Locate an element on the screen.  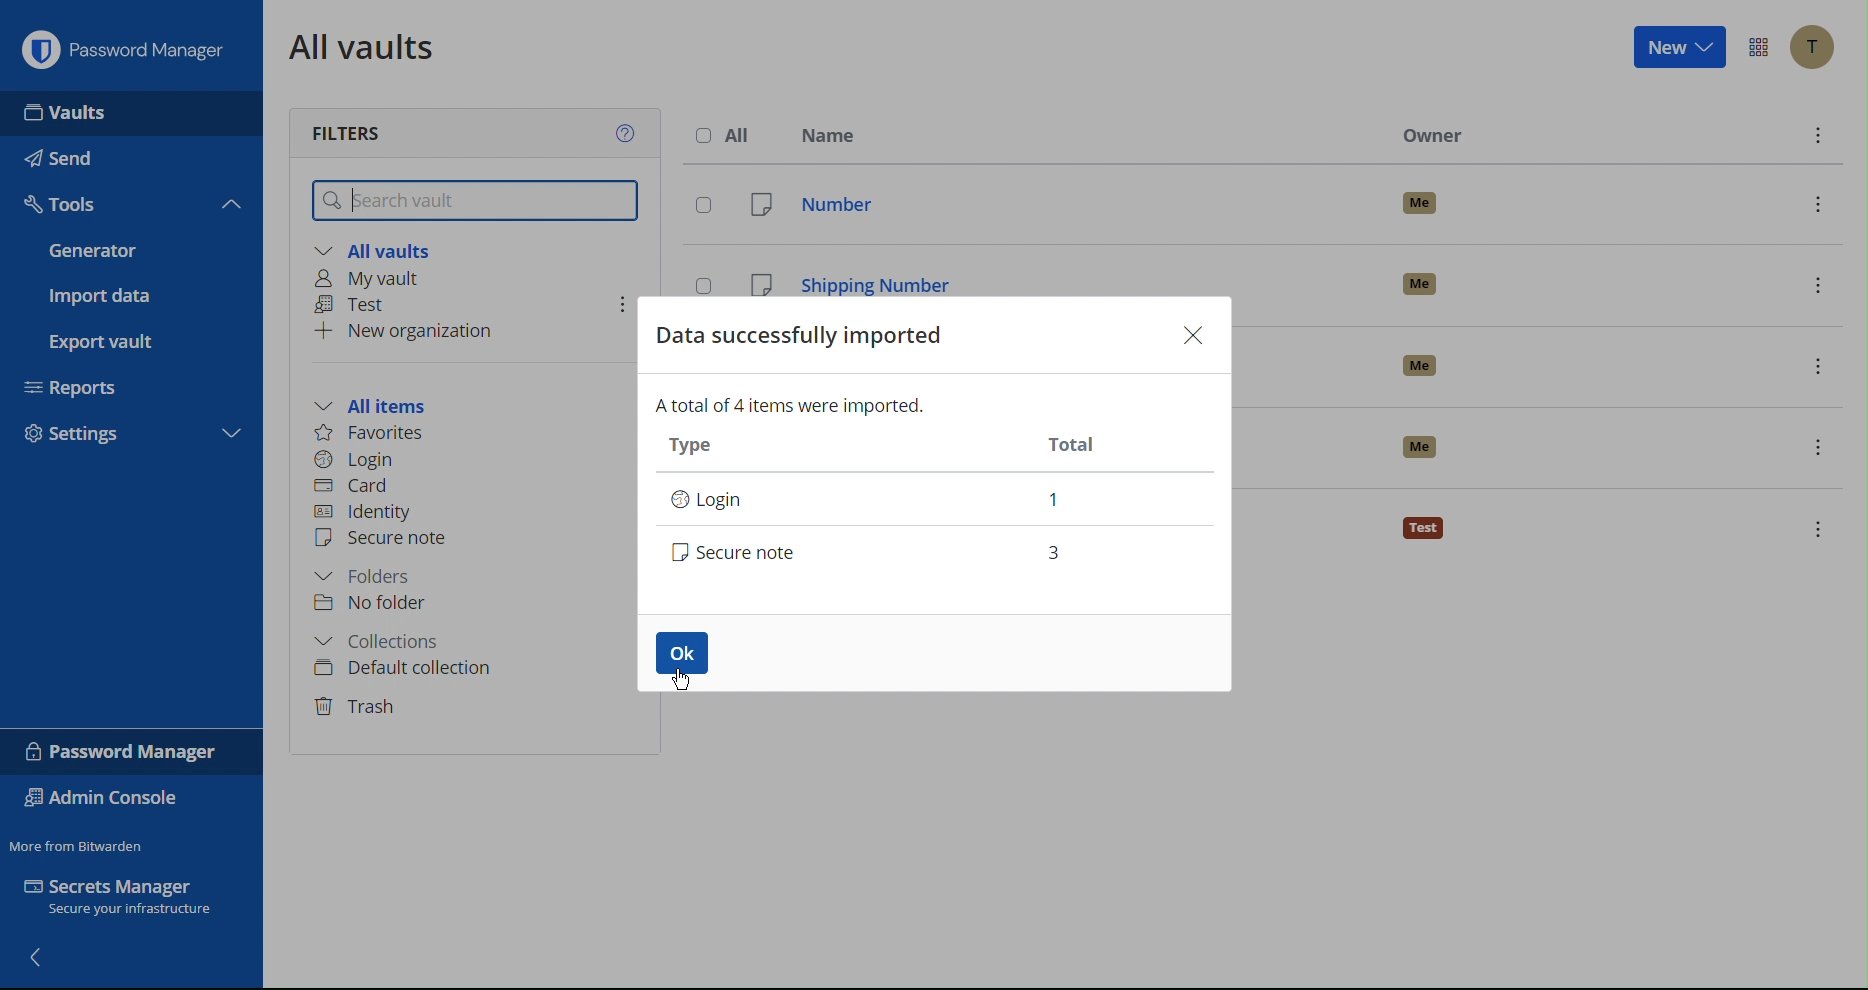
Send is located at coordinates (129, 158).